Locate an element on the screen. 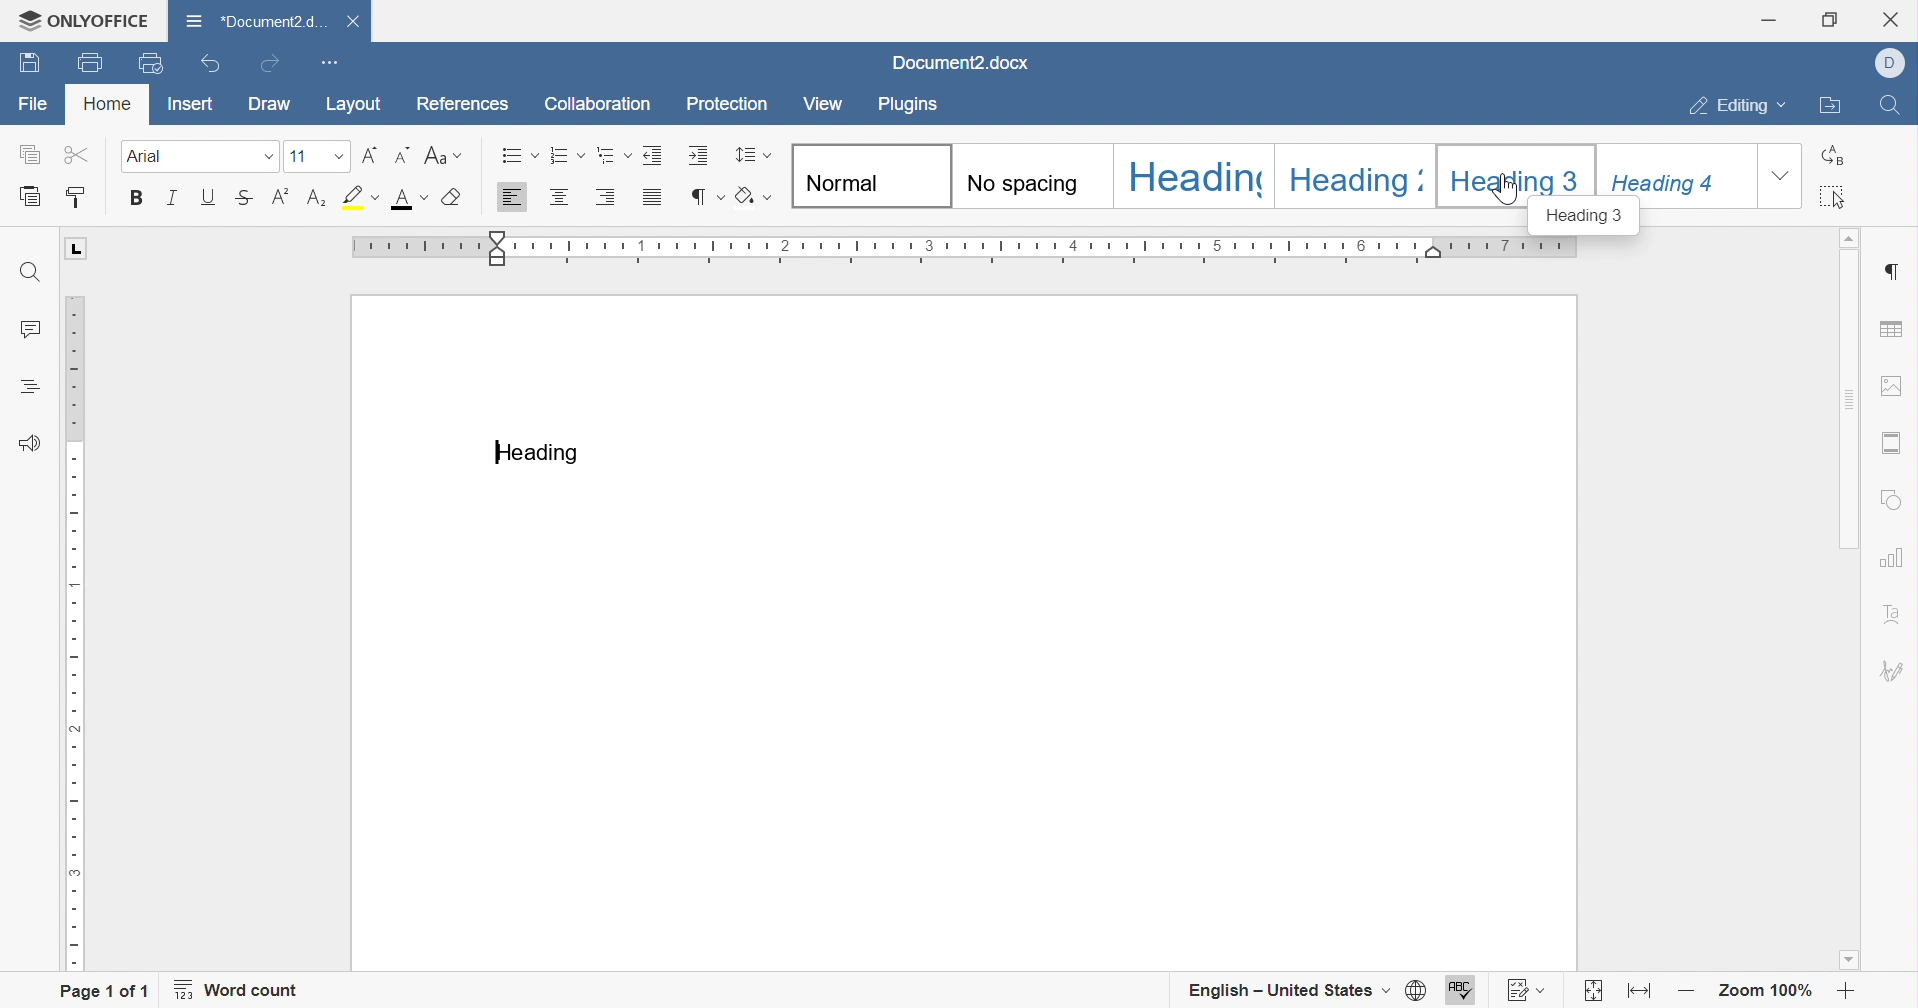  Minimize is located at coordinates (1766, 20).